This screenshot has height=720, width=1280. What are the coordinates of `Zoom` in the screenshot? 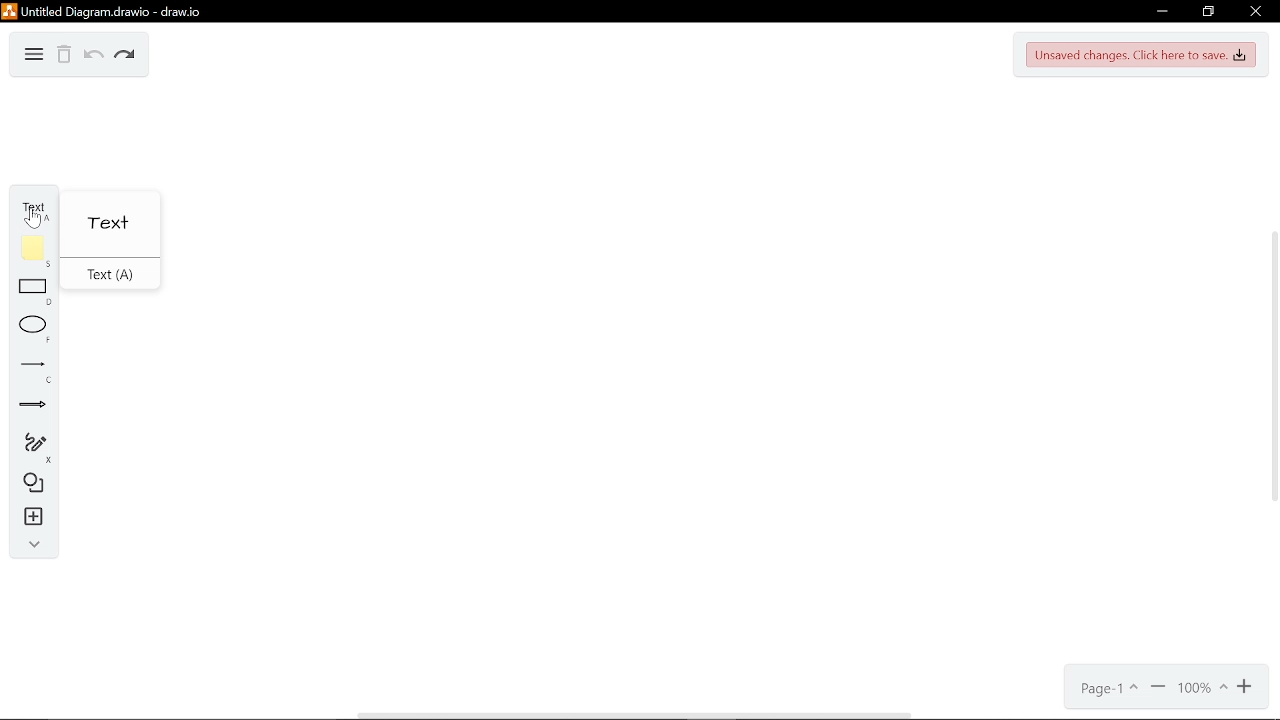 It's located at (1202, 689).